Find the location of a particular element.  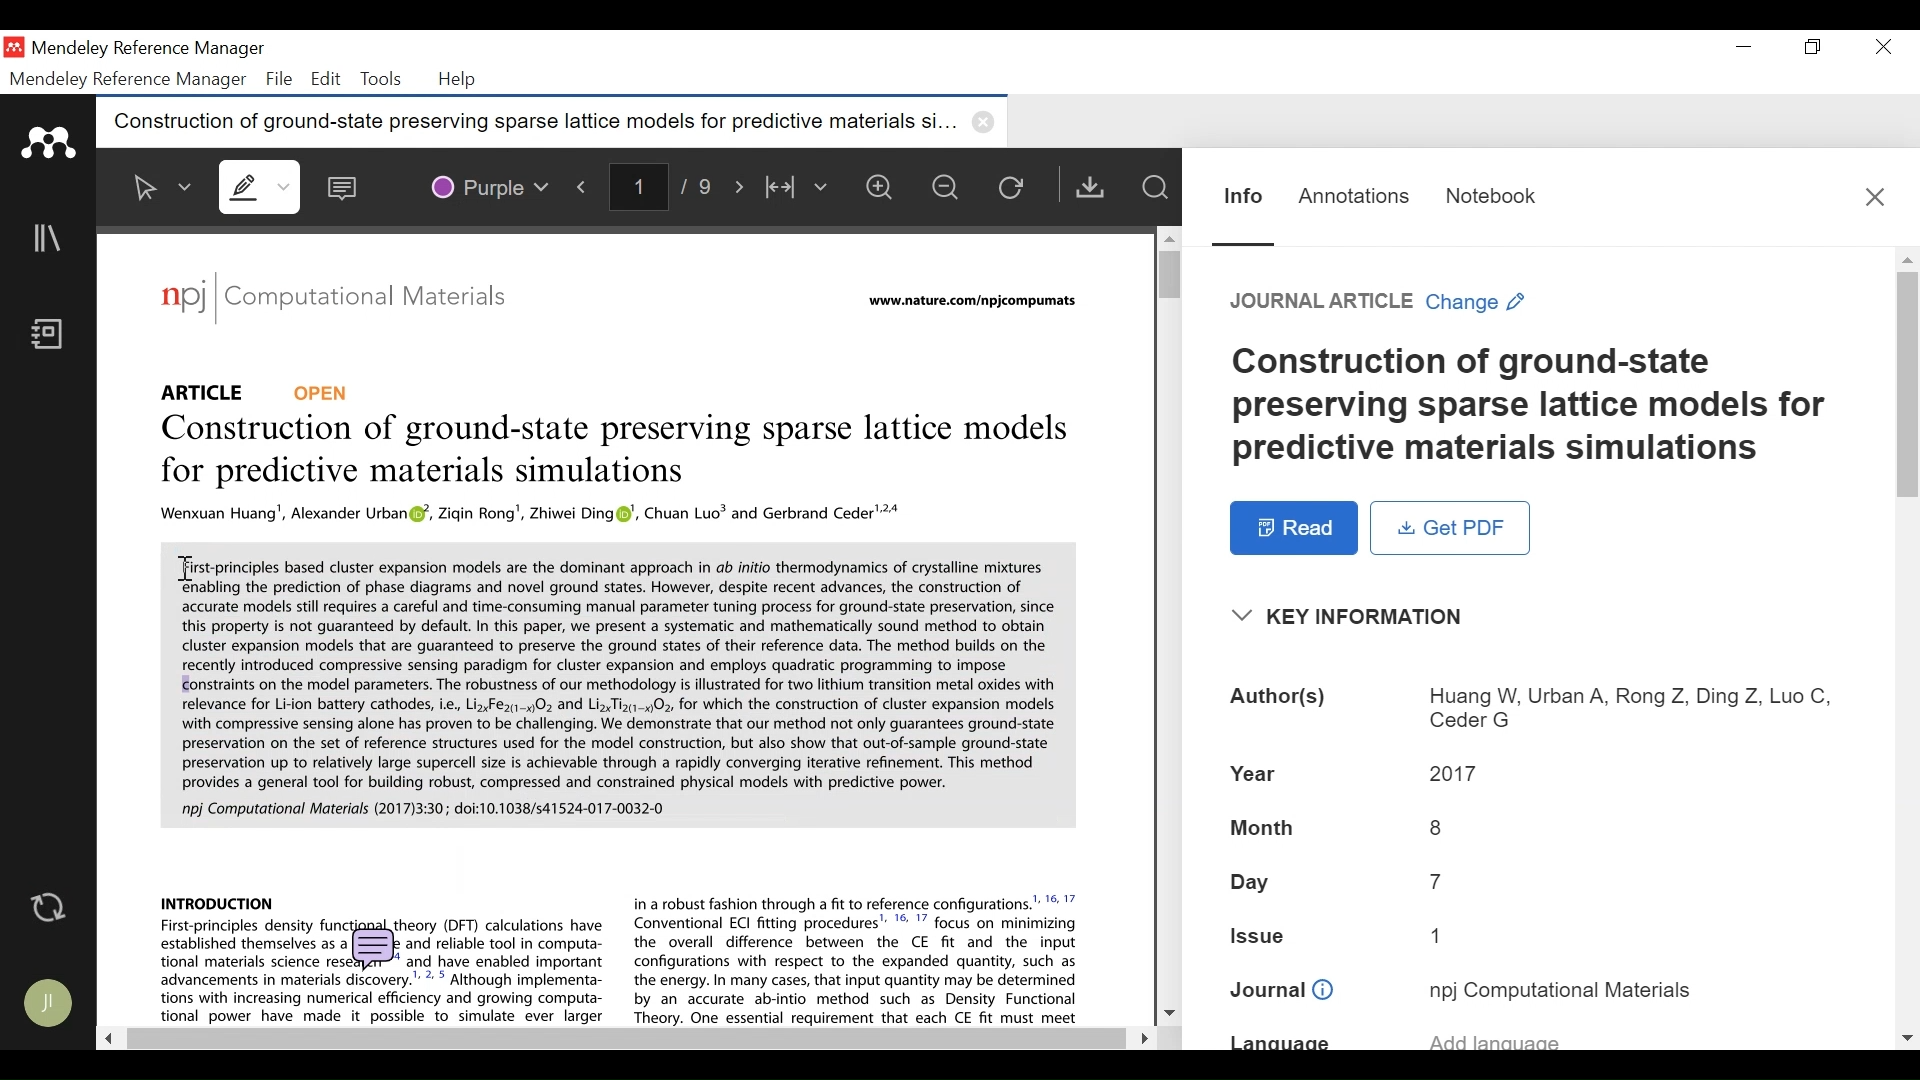

PDF Context is located at coordinates (534, 515).